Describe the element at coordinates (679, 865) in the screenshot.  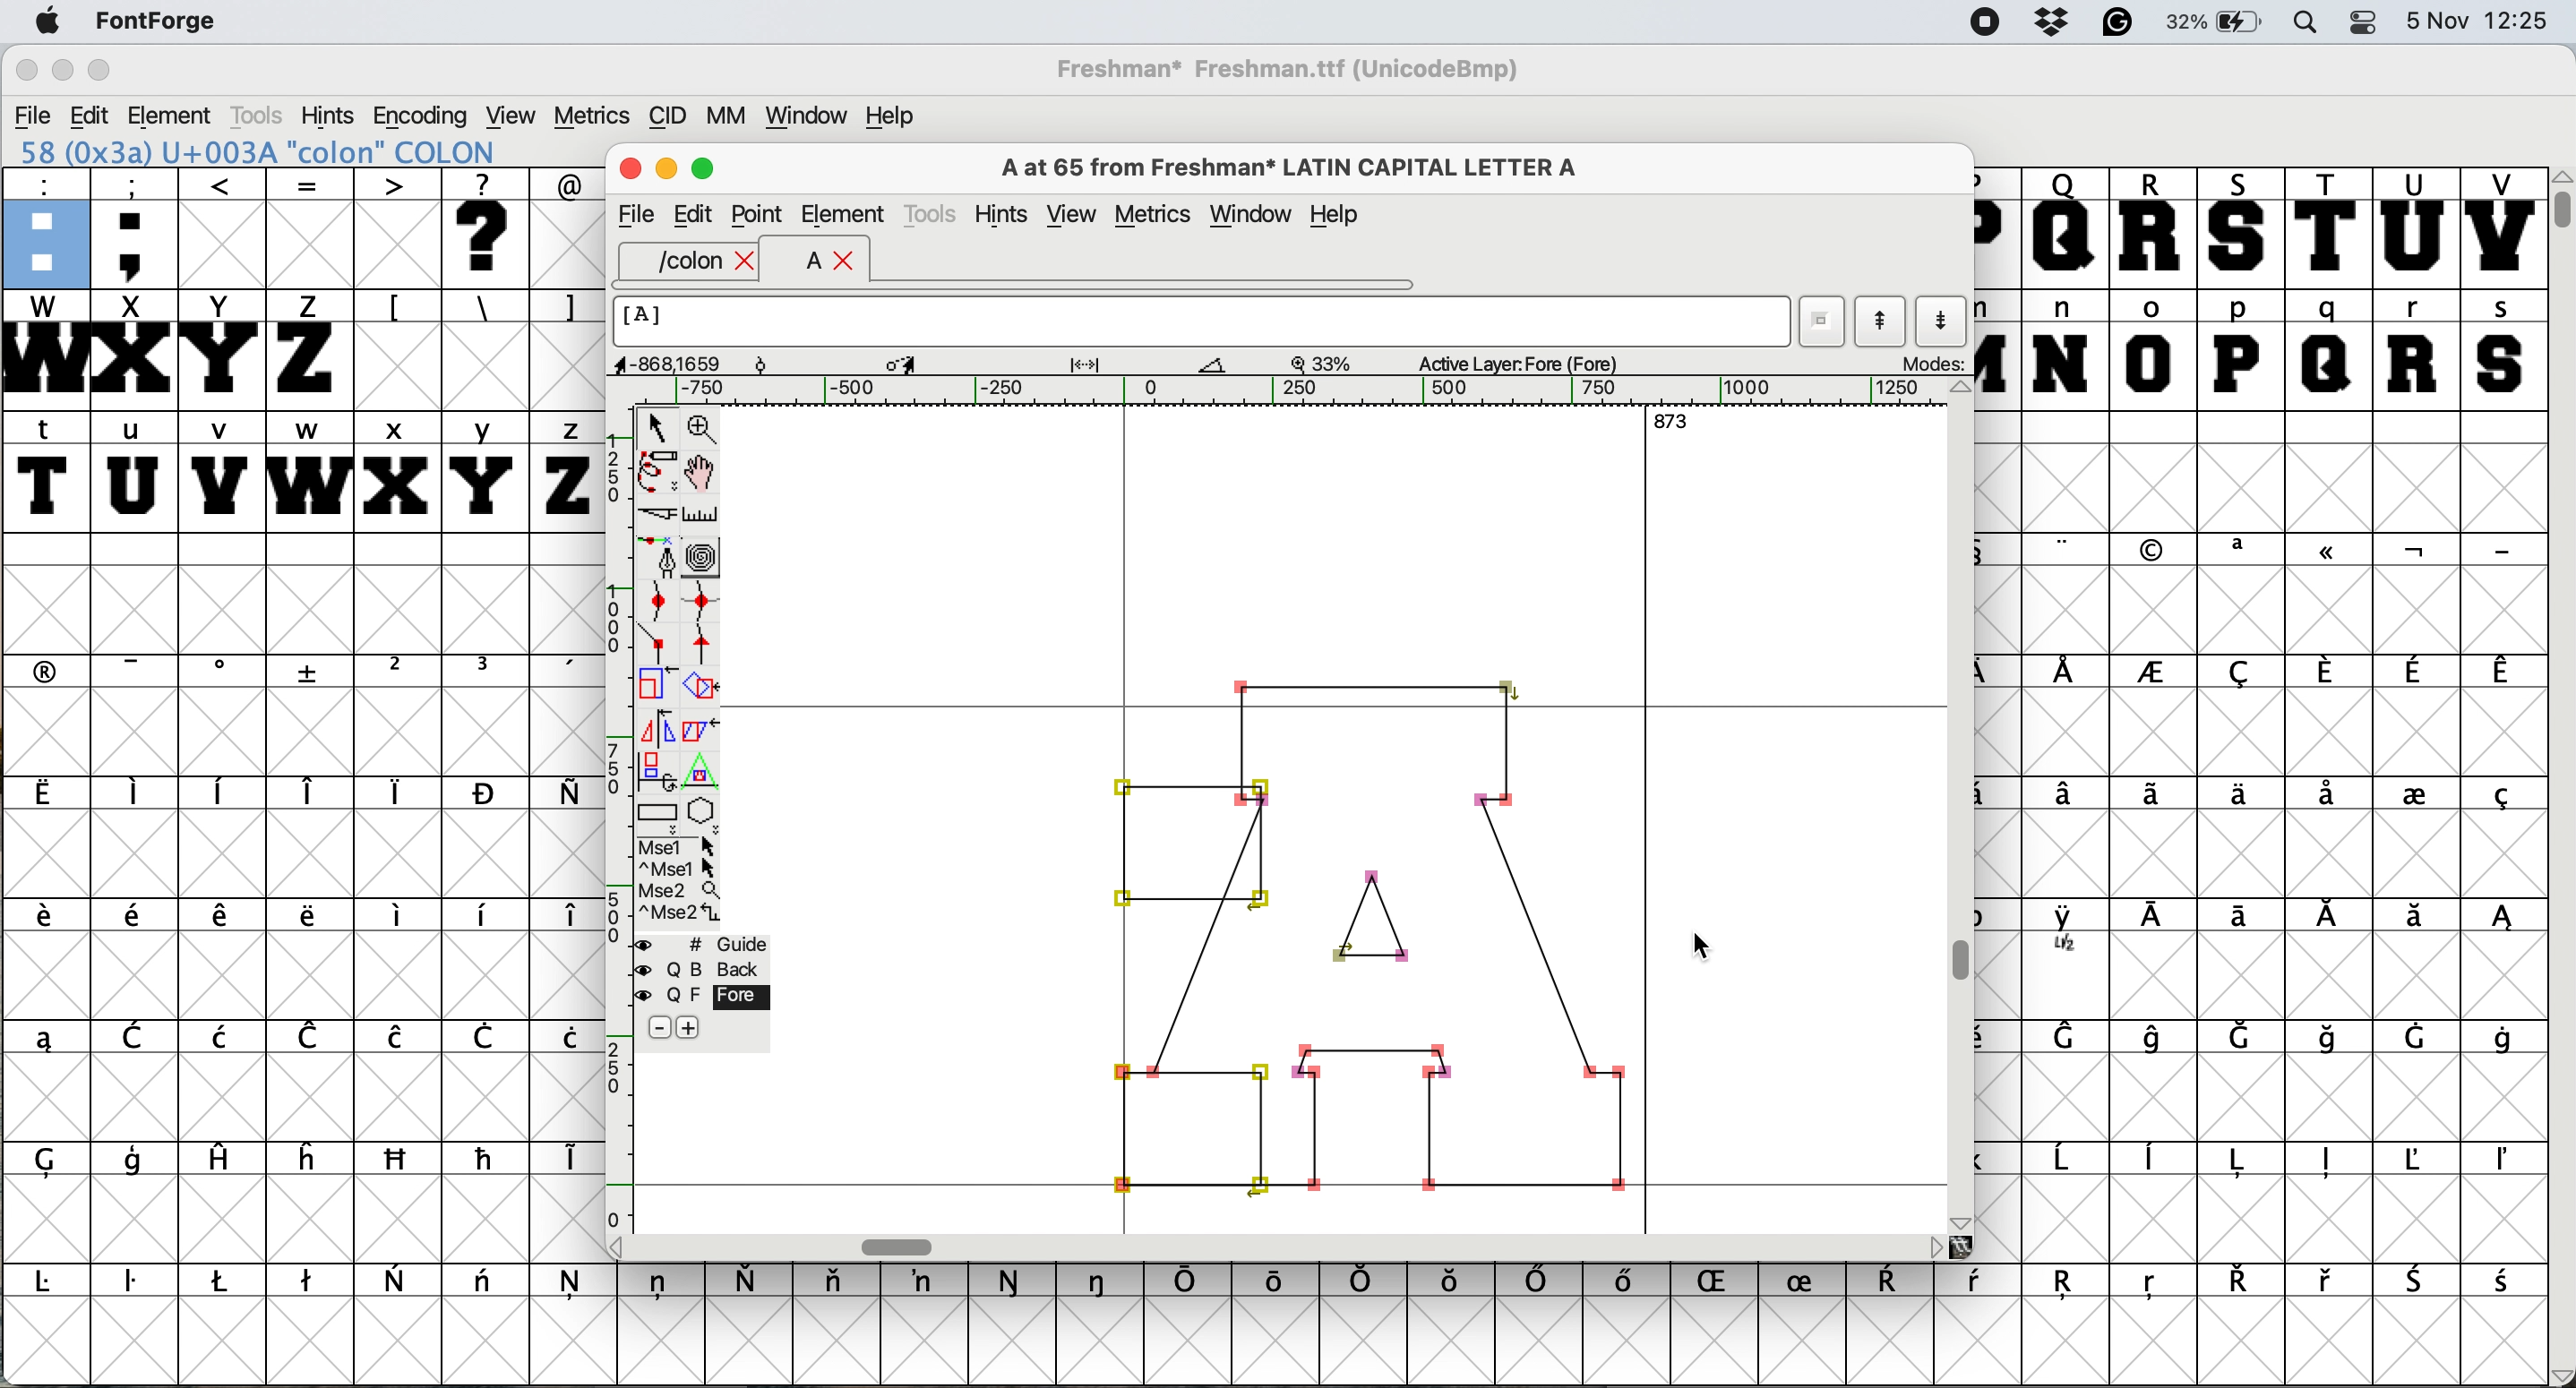
I see `^Mse` at that location.